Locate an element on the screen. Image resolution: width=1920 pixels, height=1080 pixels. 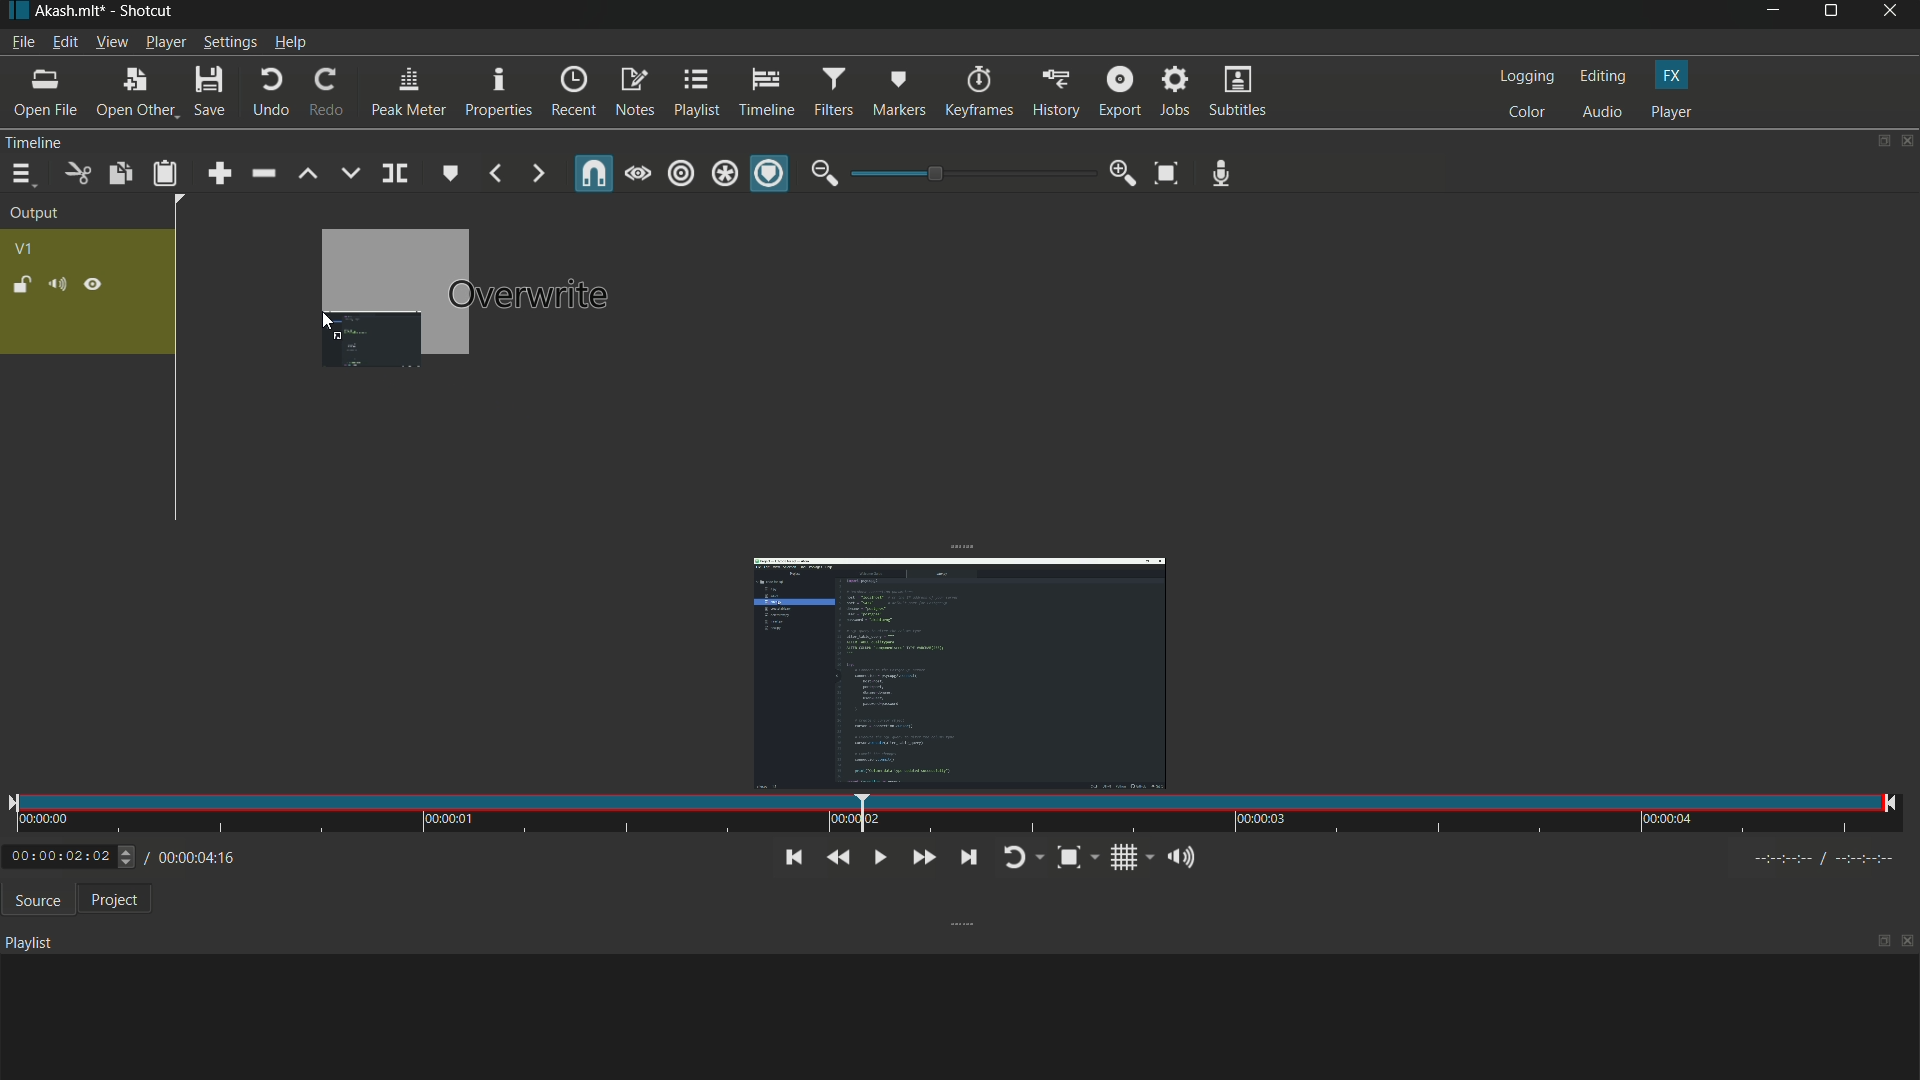
ripple is located at coordinates (682, 175).